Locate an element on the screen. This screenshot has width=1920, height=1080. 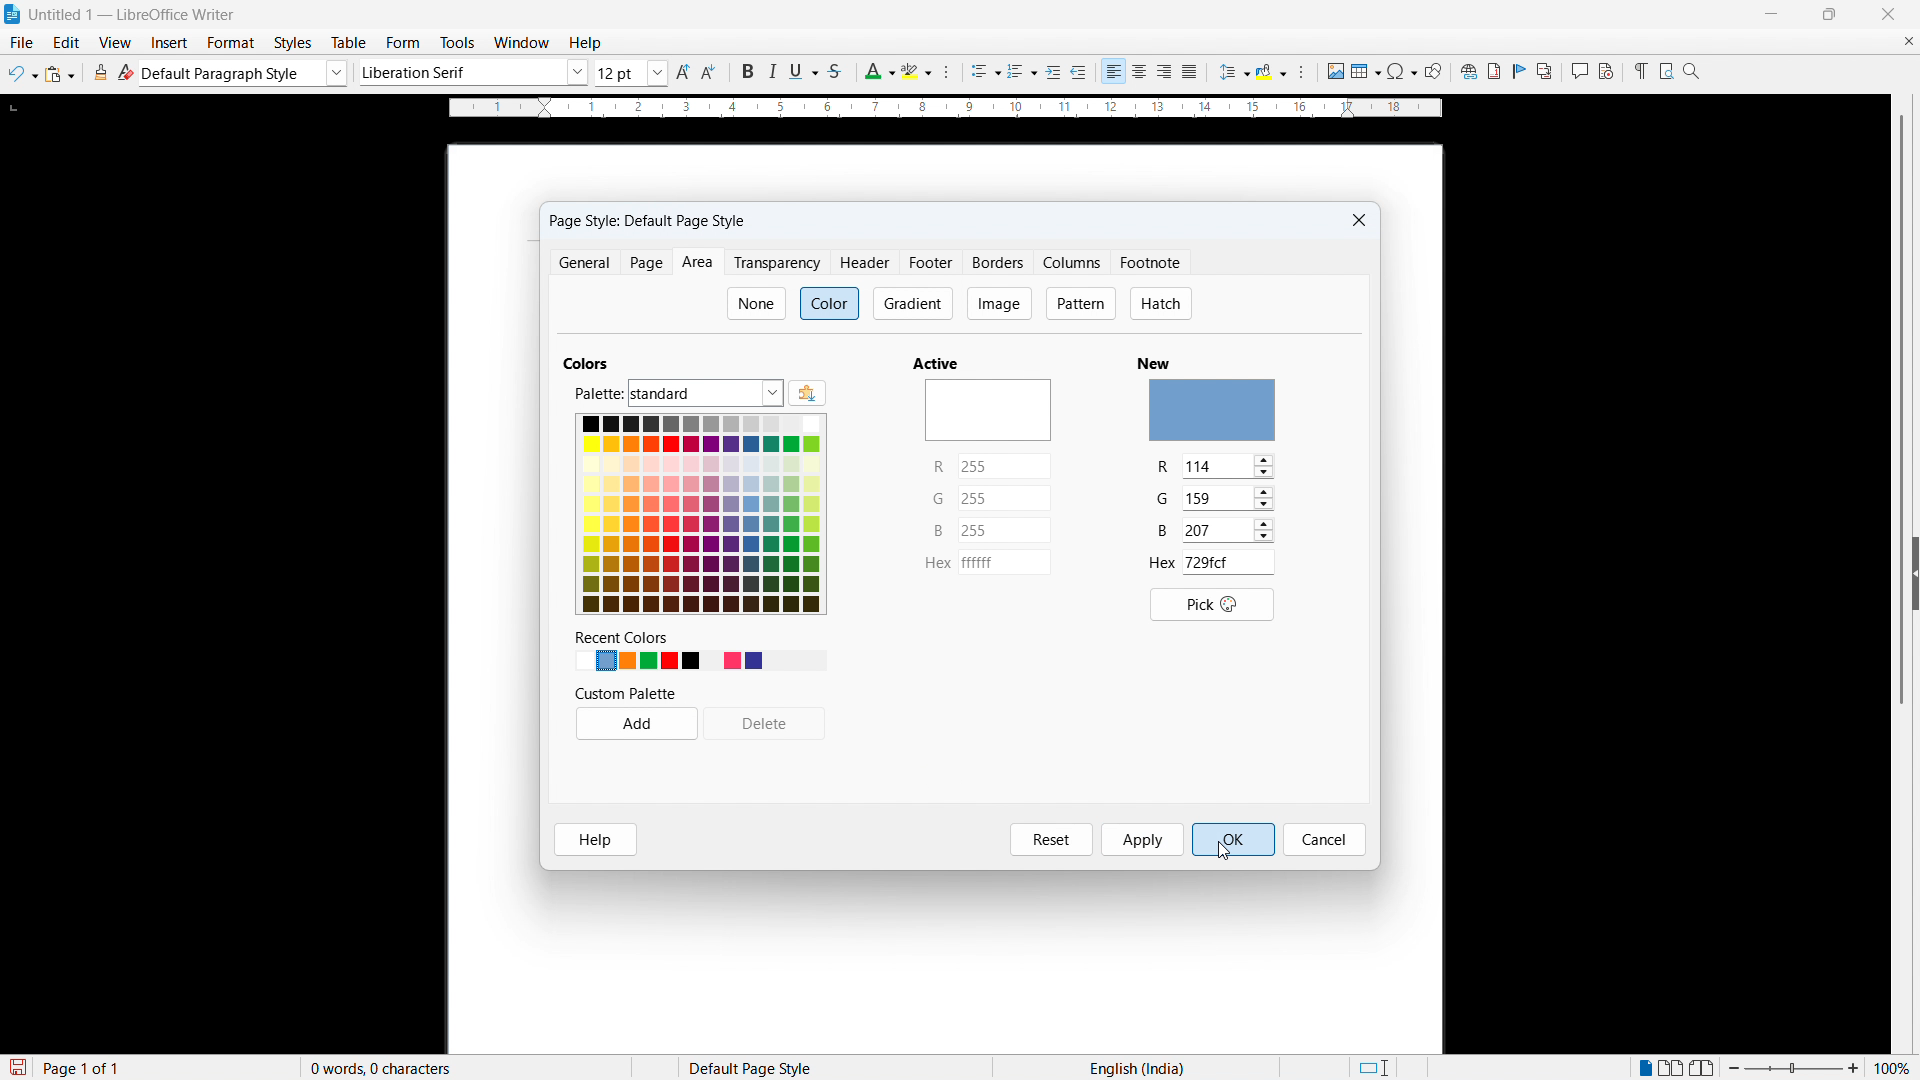
Untitled 1 - libreoffice writer is located at coordinates (132, 16).